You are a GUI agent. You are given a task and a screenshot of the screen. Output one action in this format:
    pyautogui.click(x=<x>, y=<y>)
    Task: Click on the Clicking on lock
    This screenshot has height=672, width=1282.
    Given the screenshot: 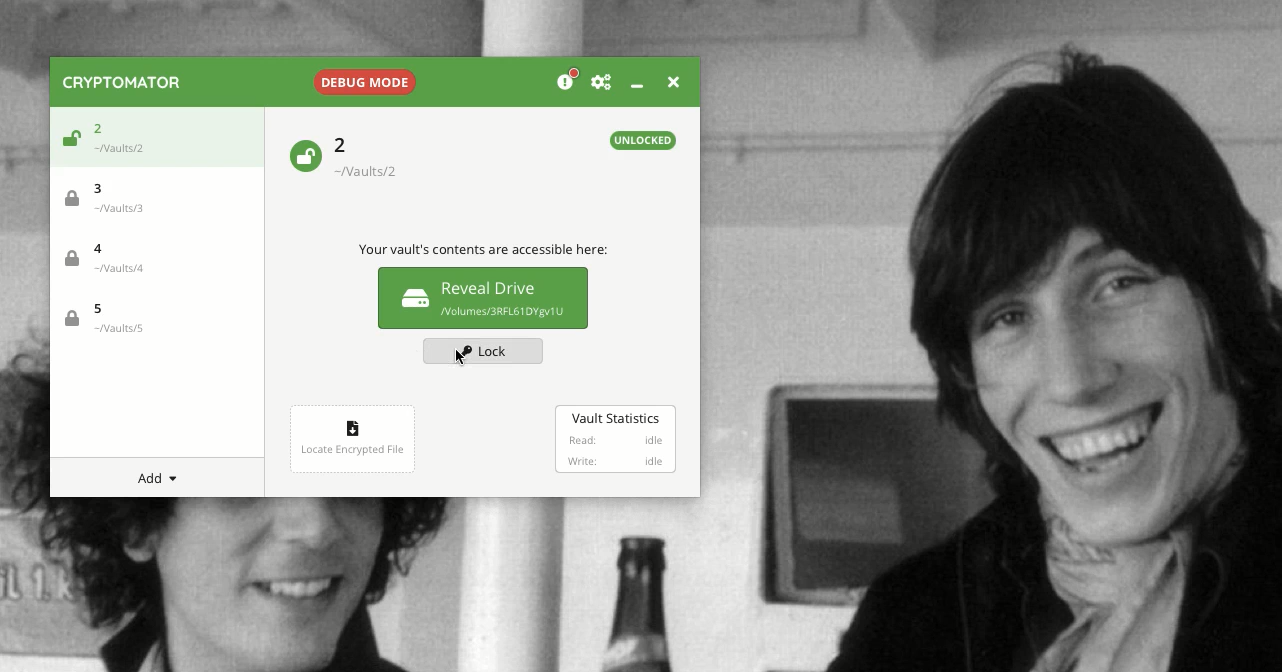 What is the action you would take?
    pyautogui.click(x=480, y=350)
    